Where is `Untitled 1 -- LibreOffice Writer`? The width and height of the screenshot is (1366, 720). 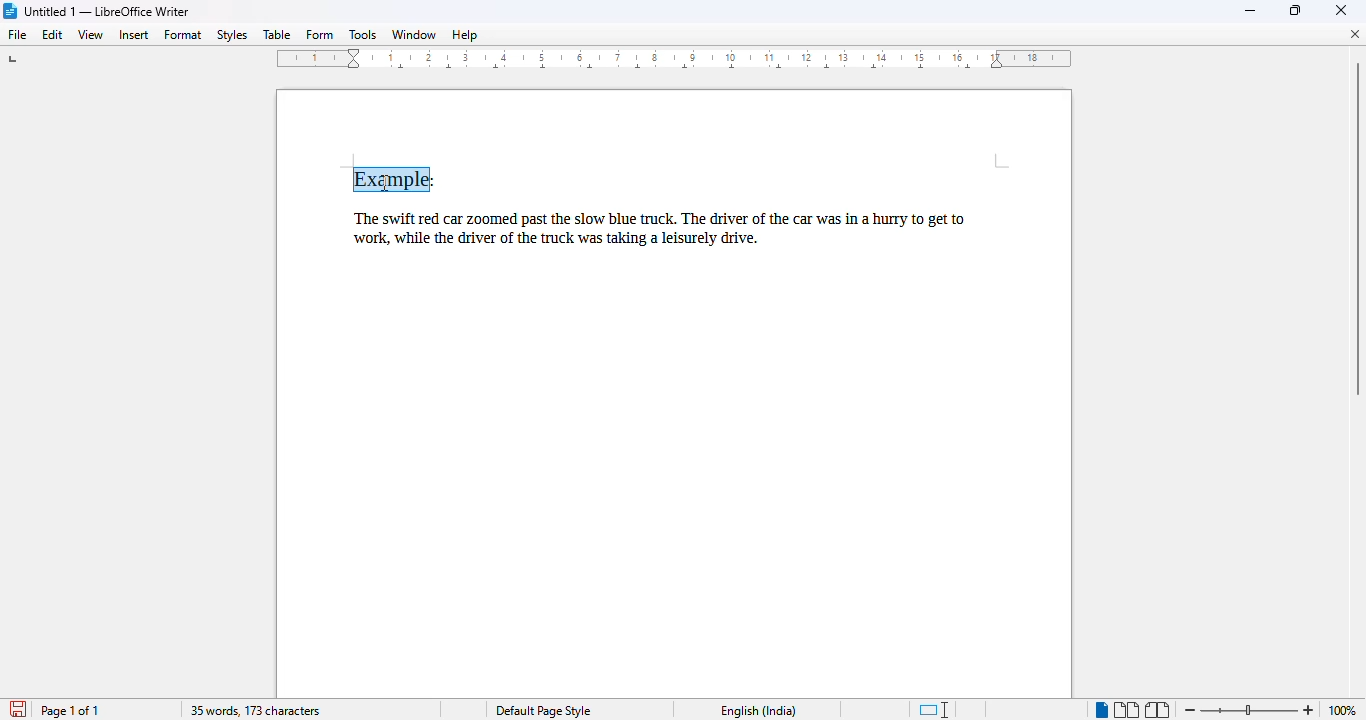
Untitled 1 -- LibreOffice Writer is located at coordinates (109, 11).